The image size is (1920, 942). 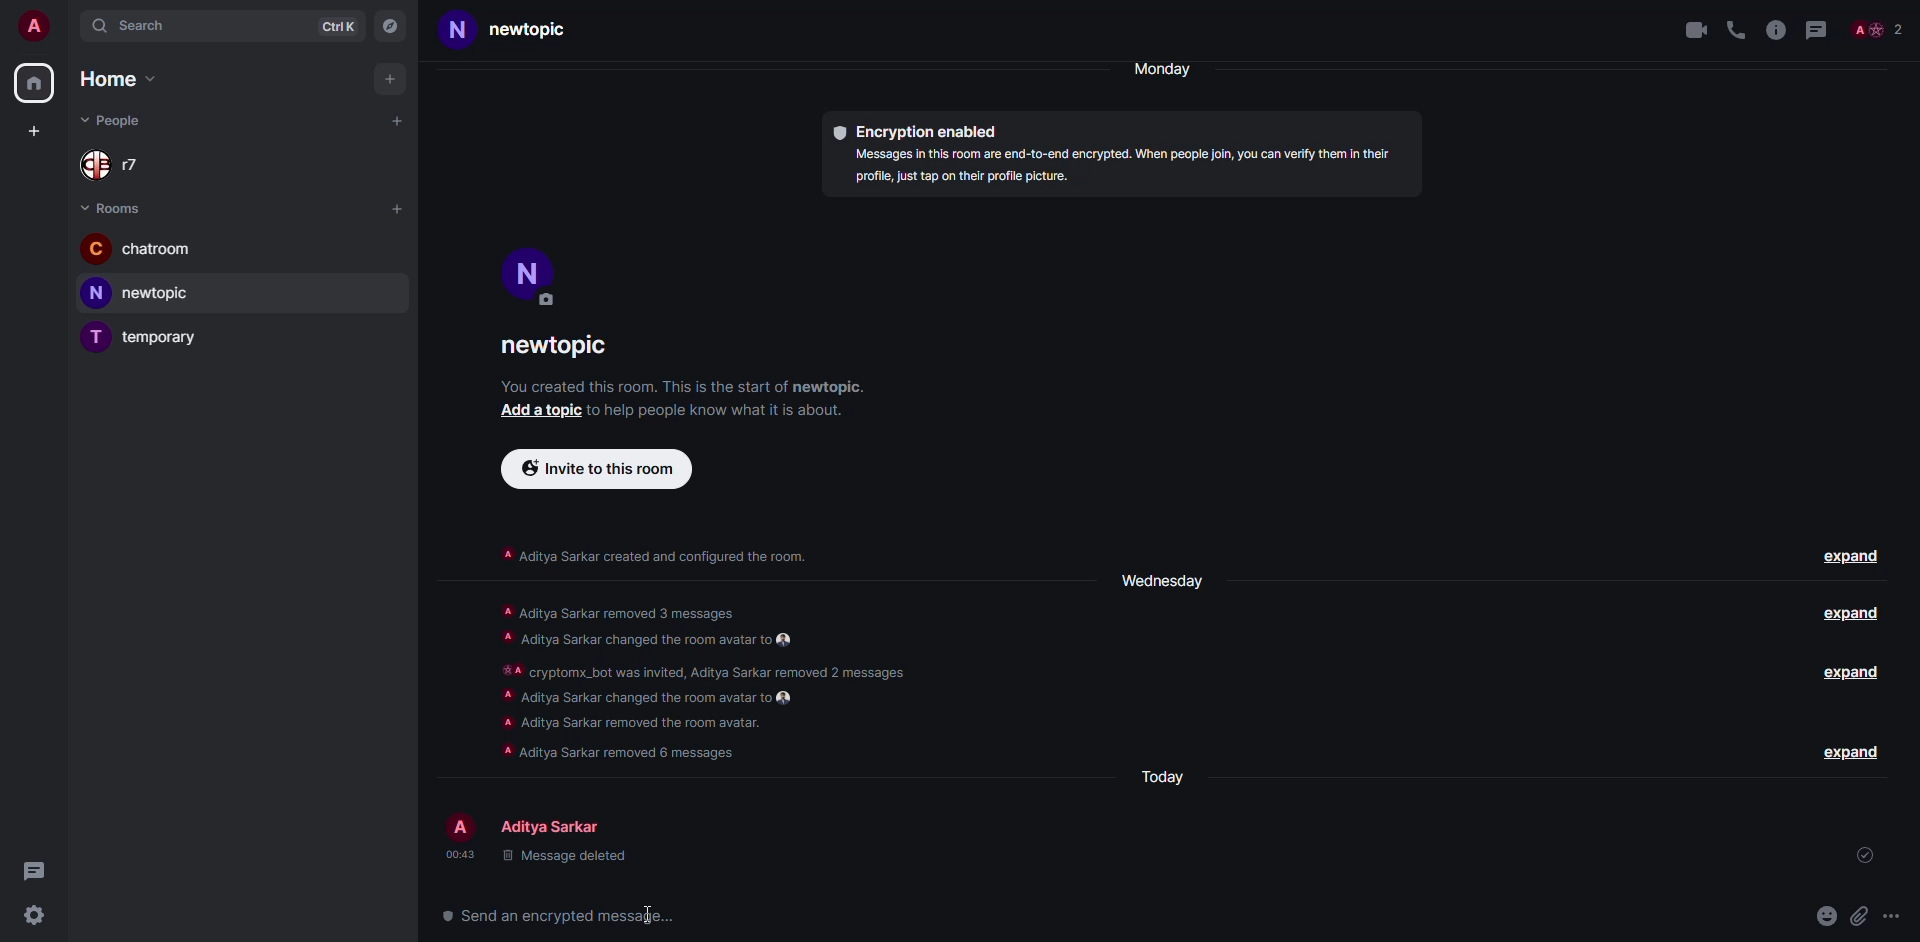 I want to click on profile, so click(x=34, y=26).